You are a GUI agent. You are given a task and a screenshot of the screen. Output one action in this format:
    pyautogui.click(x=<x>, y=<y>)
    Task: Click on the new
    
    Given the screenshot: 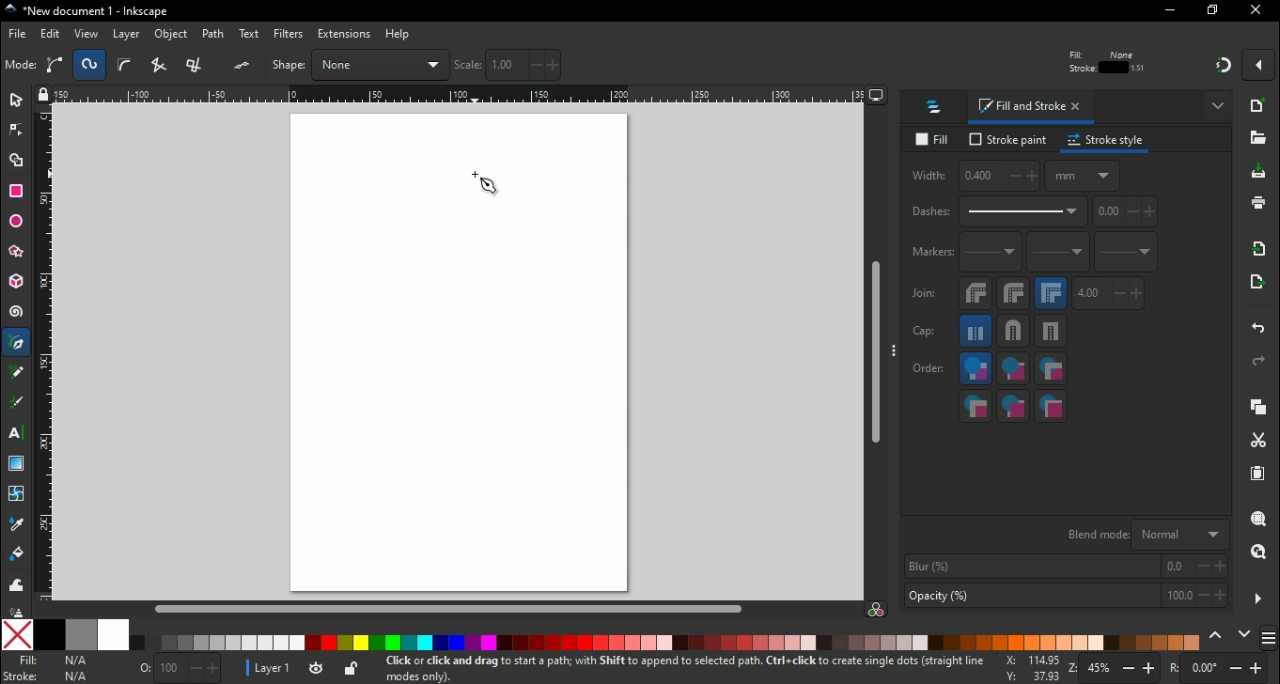 What is the action you would take?
    pyautogui.click(x=1263, y=110)
    